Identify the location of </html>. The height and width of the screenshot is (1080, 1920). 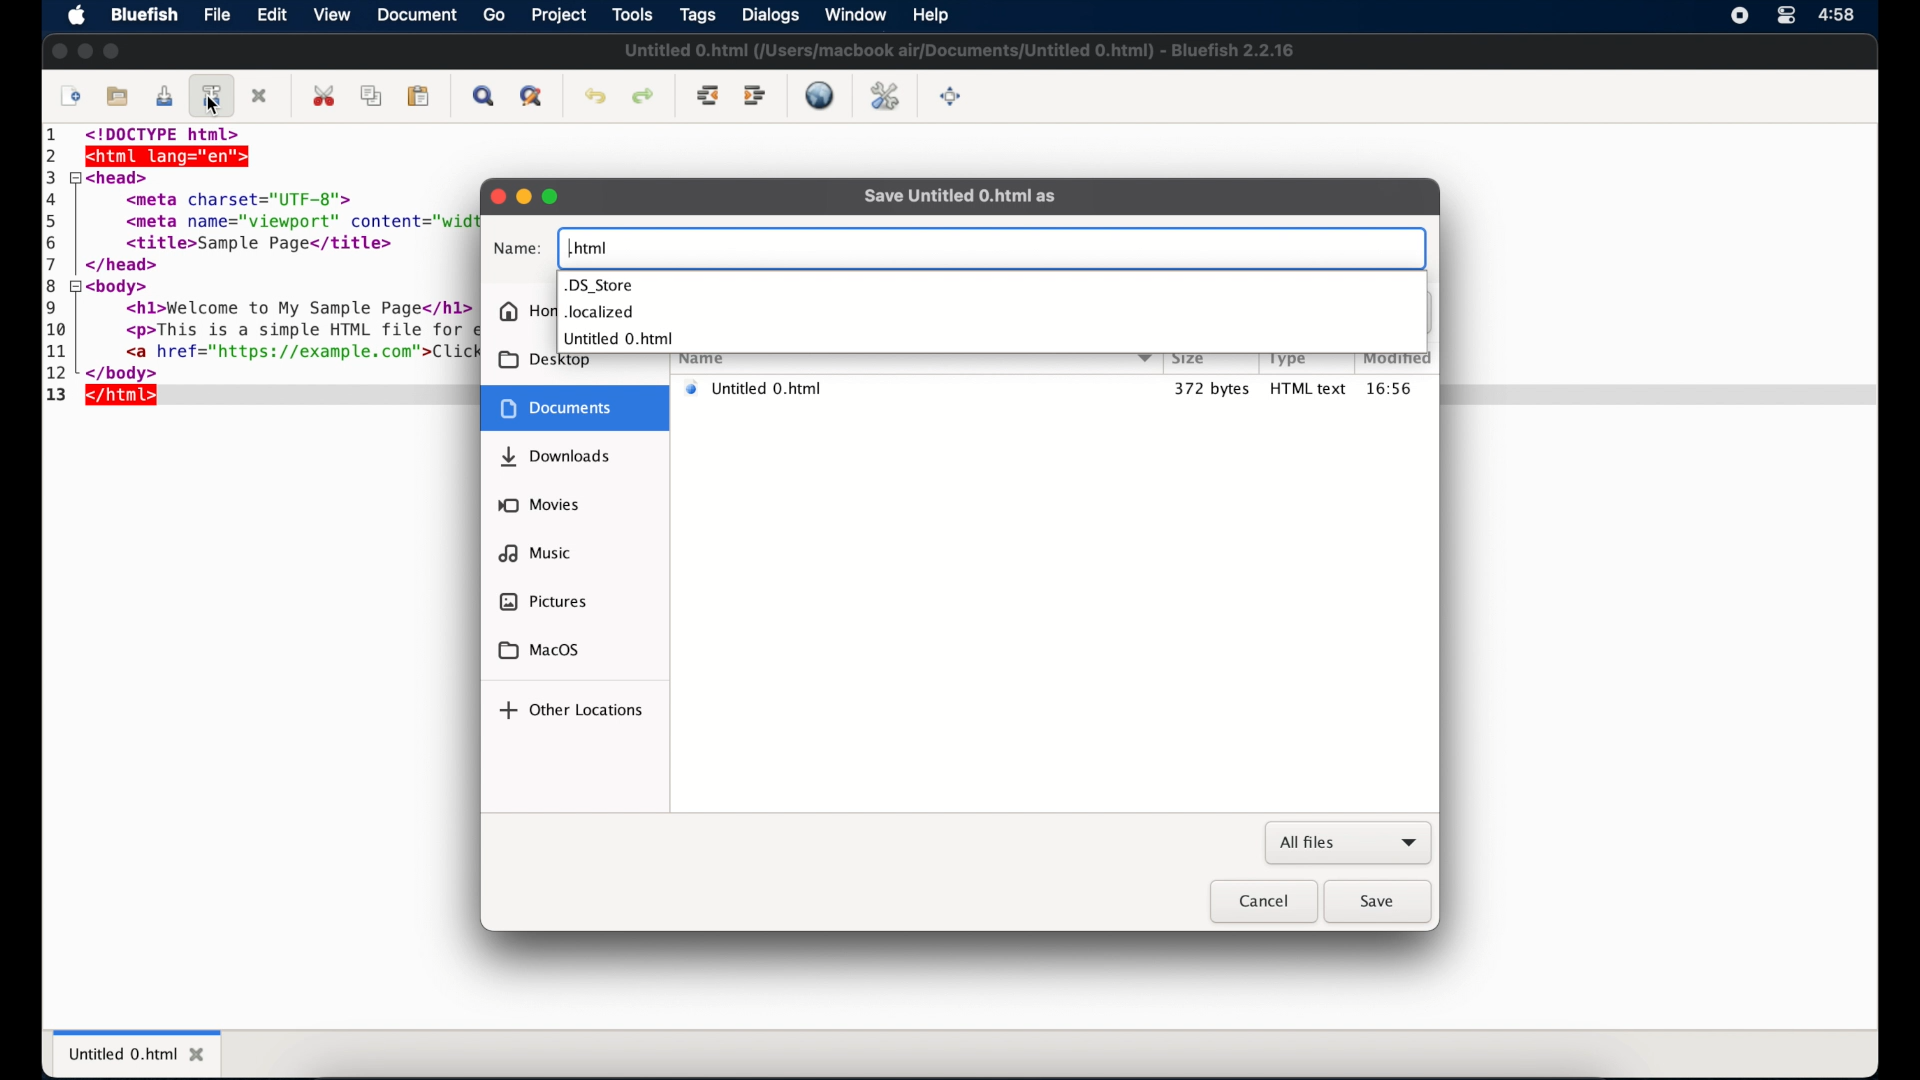
(124, 397).